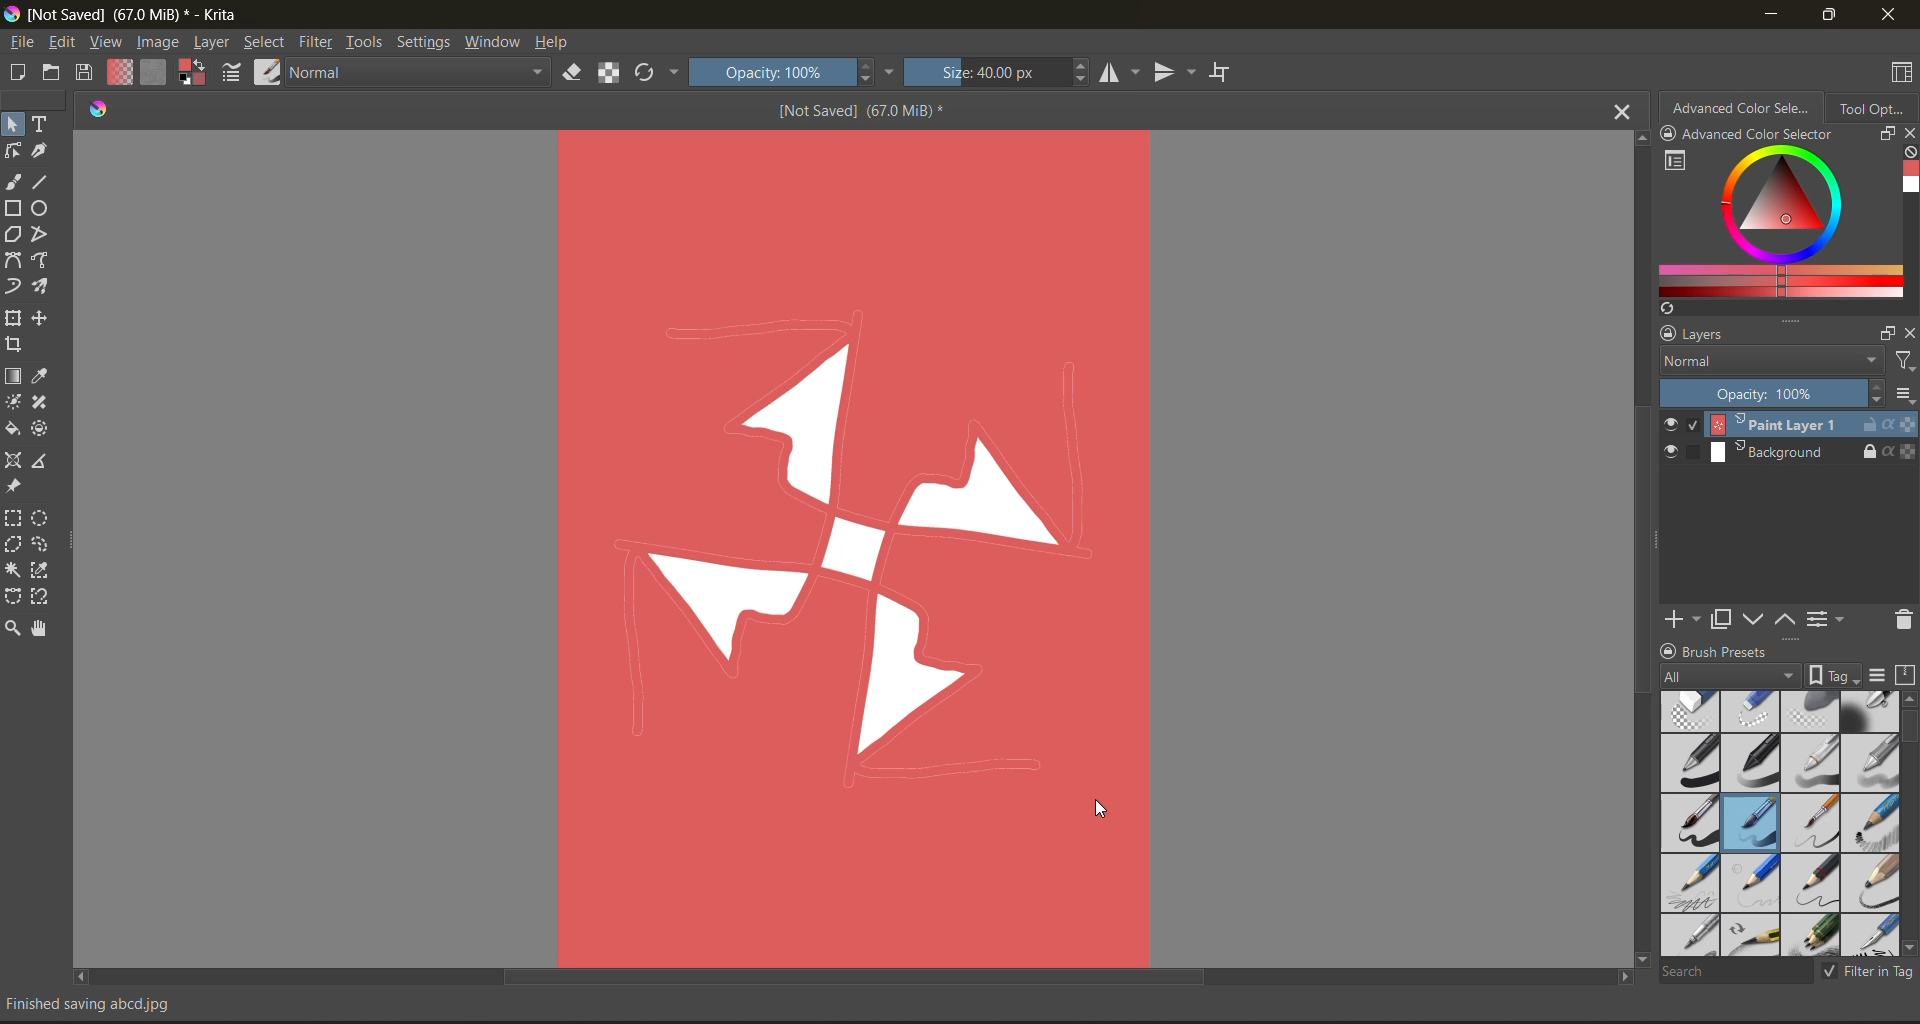  Describe the element at coordinates (88, 70) in the screenshot. I see `save` at that location.